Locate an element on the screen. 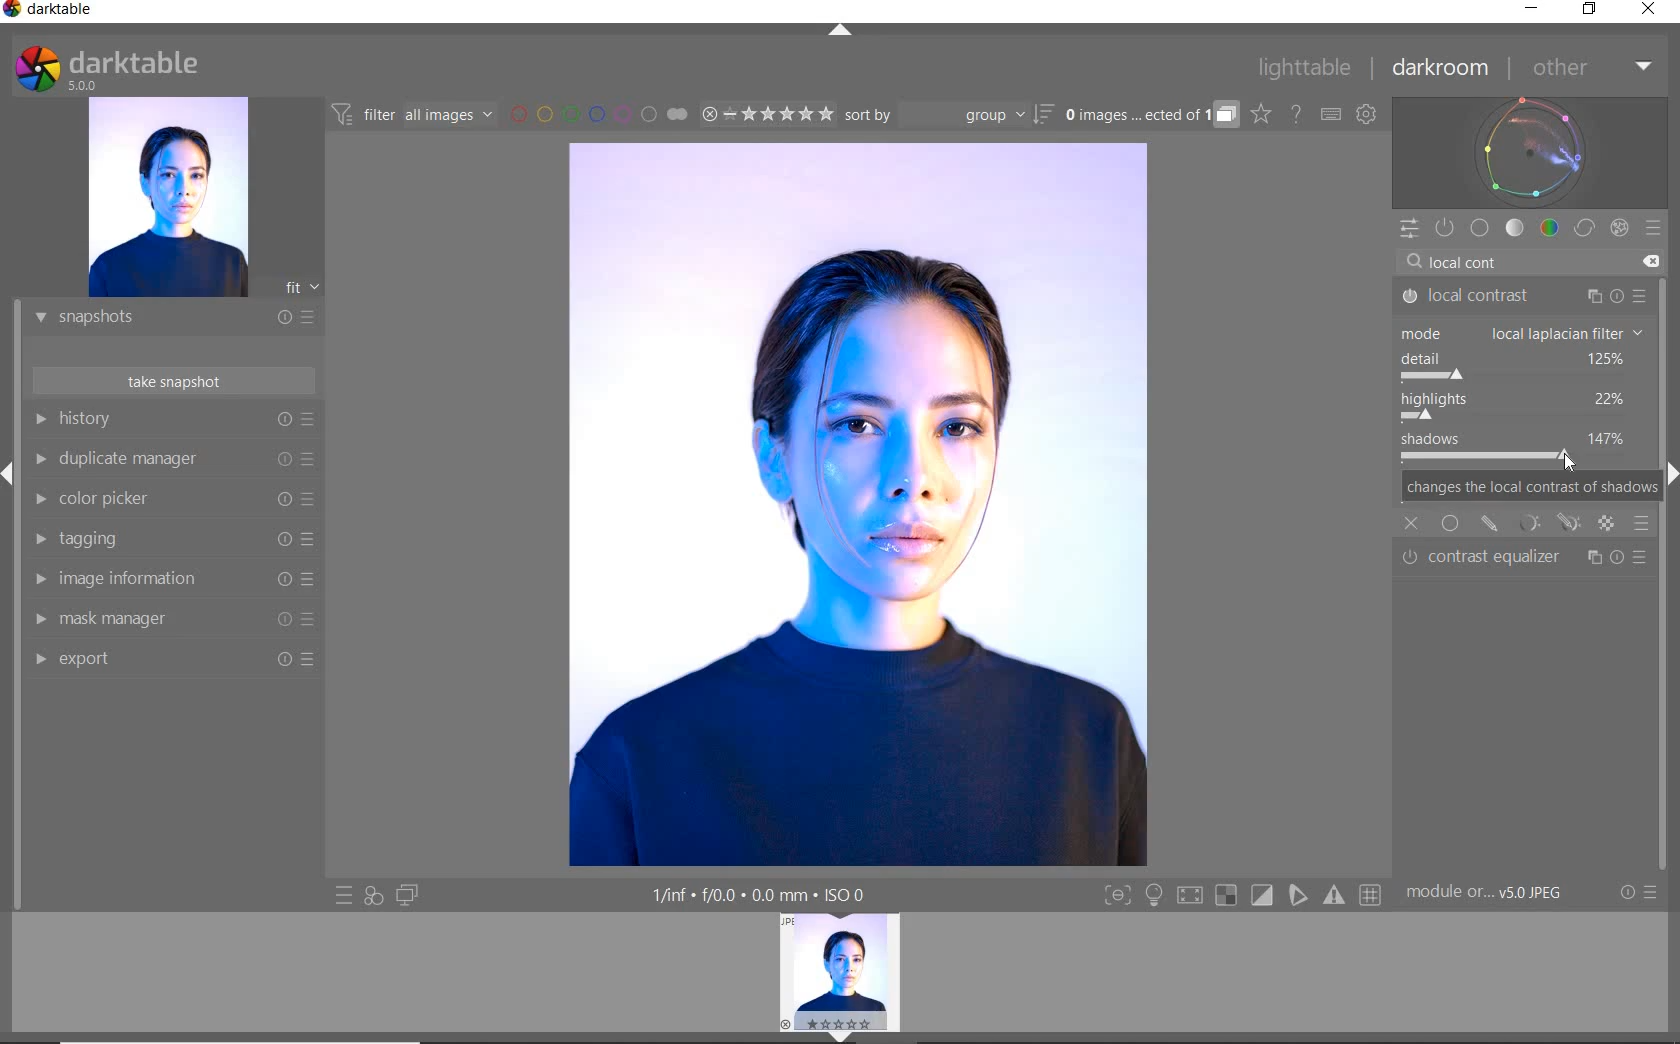 Image resolution: width=1680 pixels, height=1044 pixels. IMAGE PREVIEW is located at coordinates (840, 972).